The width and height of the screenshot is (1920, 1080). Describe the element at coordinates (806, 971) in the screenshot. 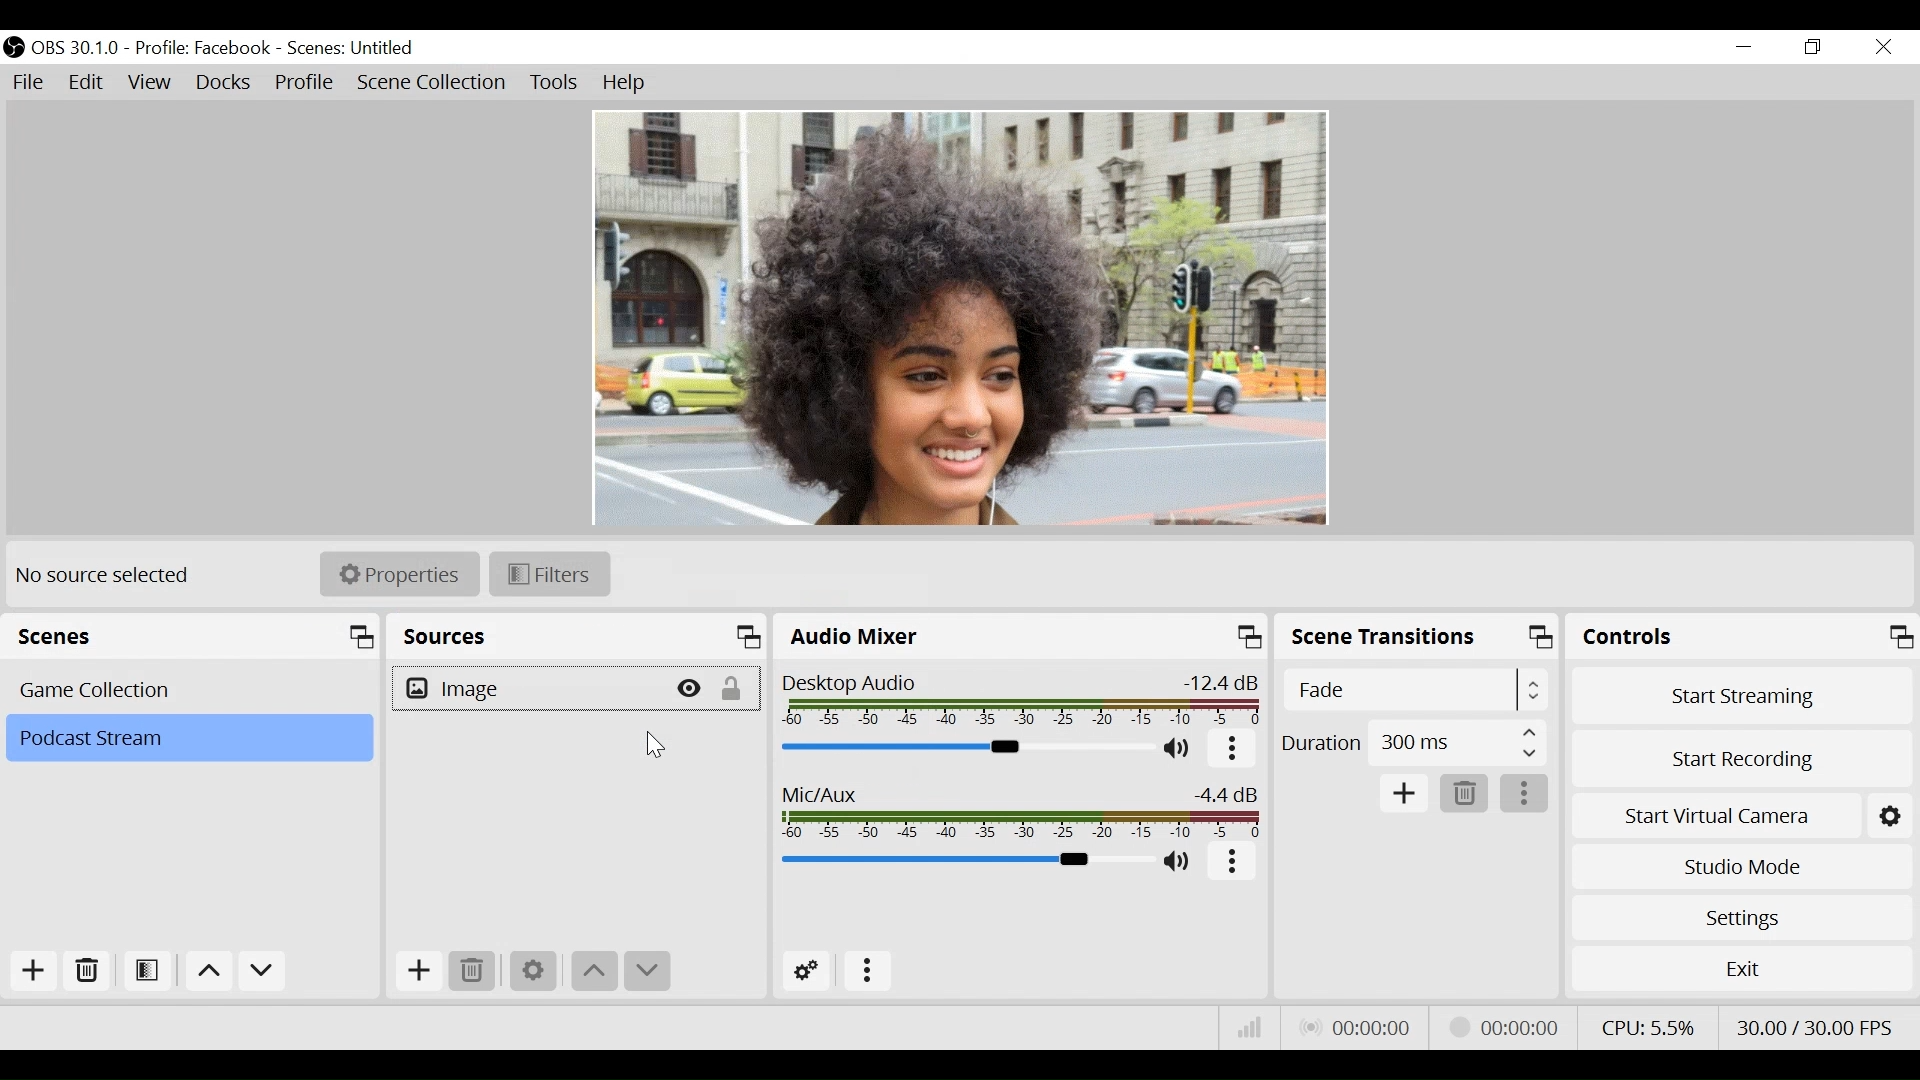

I see `Advanced Audio Settings` at that location.